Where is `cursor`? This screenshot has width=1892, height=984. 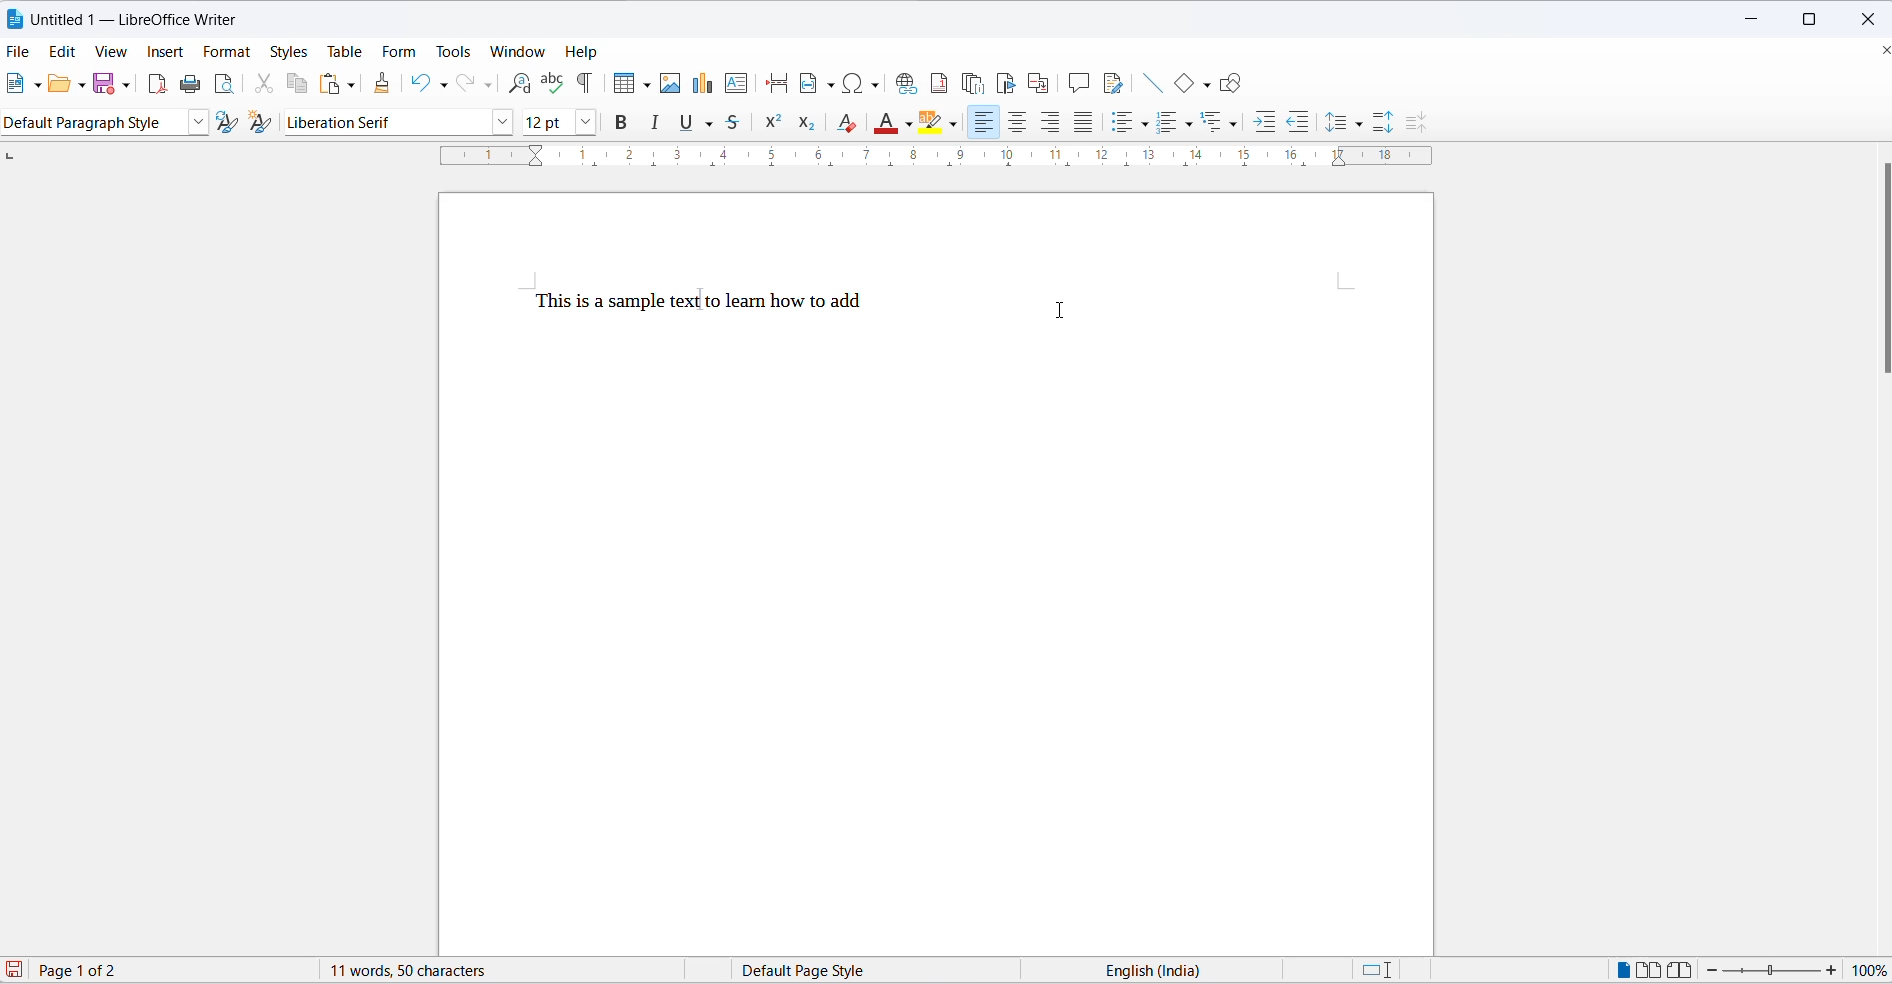
cursor is located at coordinates (1009, 80).